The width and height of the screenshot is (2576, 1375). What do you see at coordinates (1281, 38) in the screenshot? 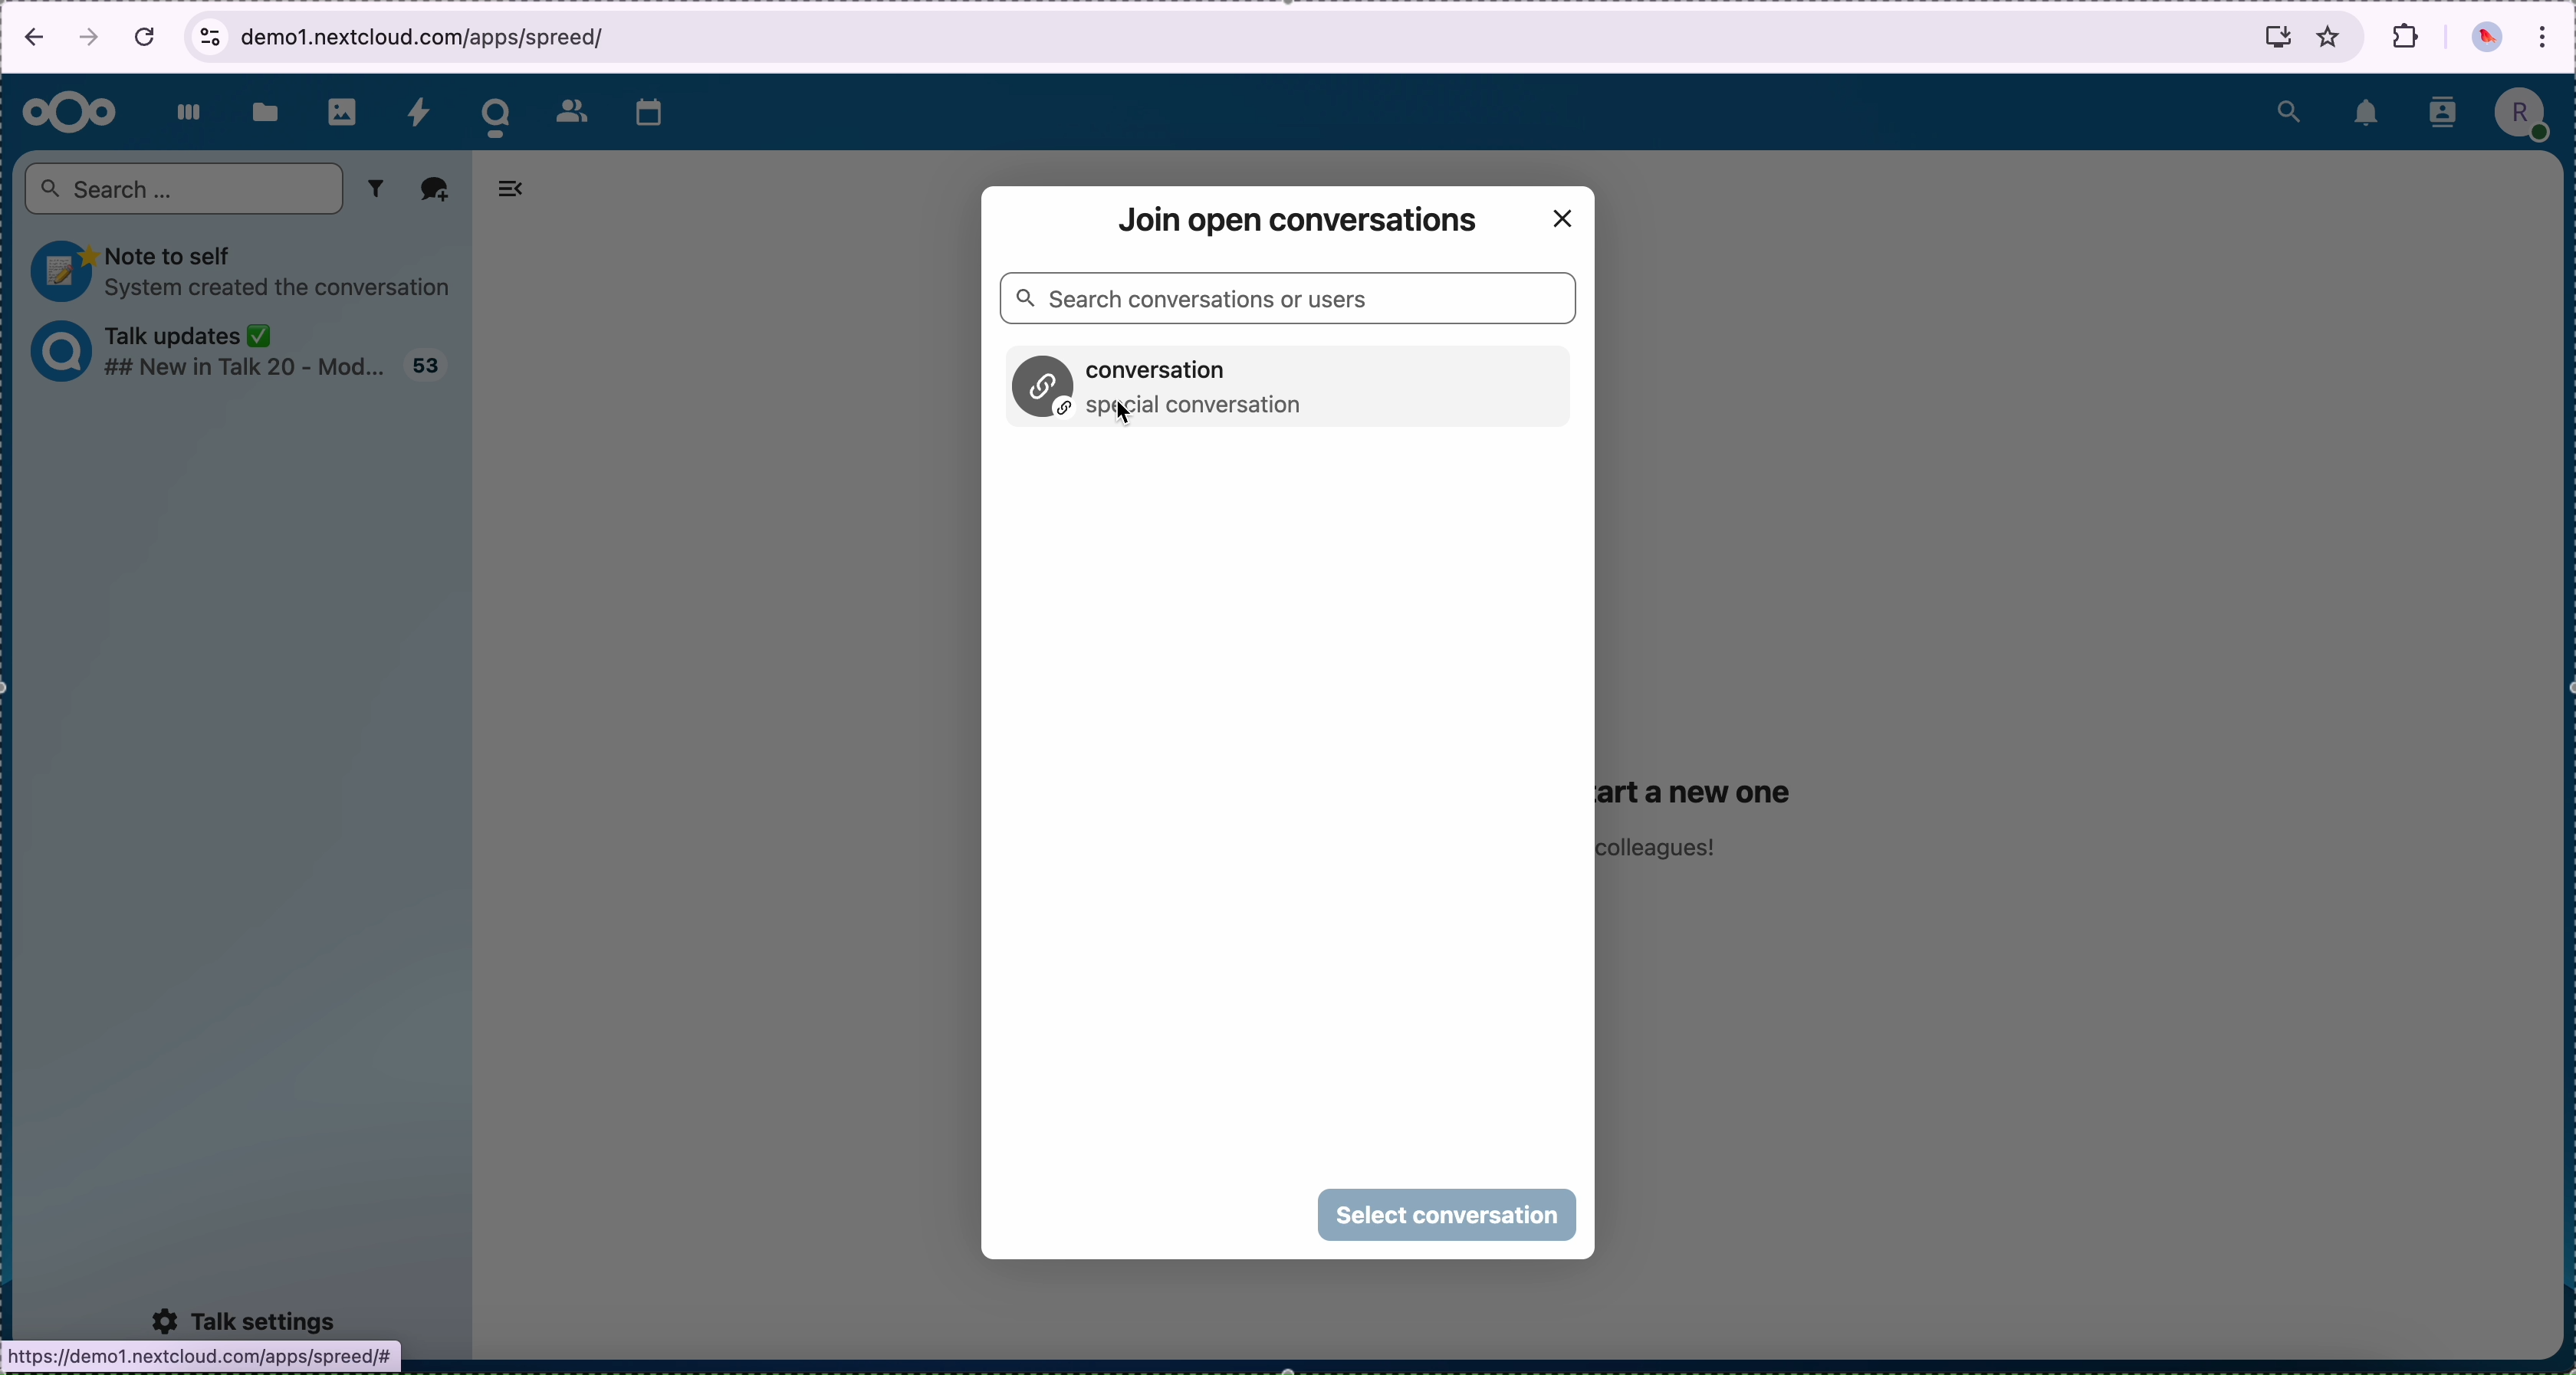
I see `browser bar` at bounding box center [1281, 38].